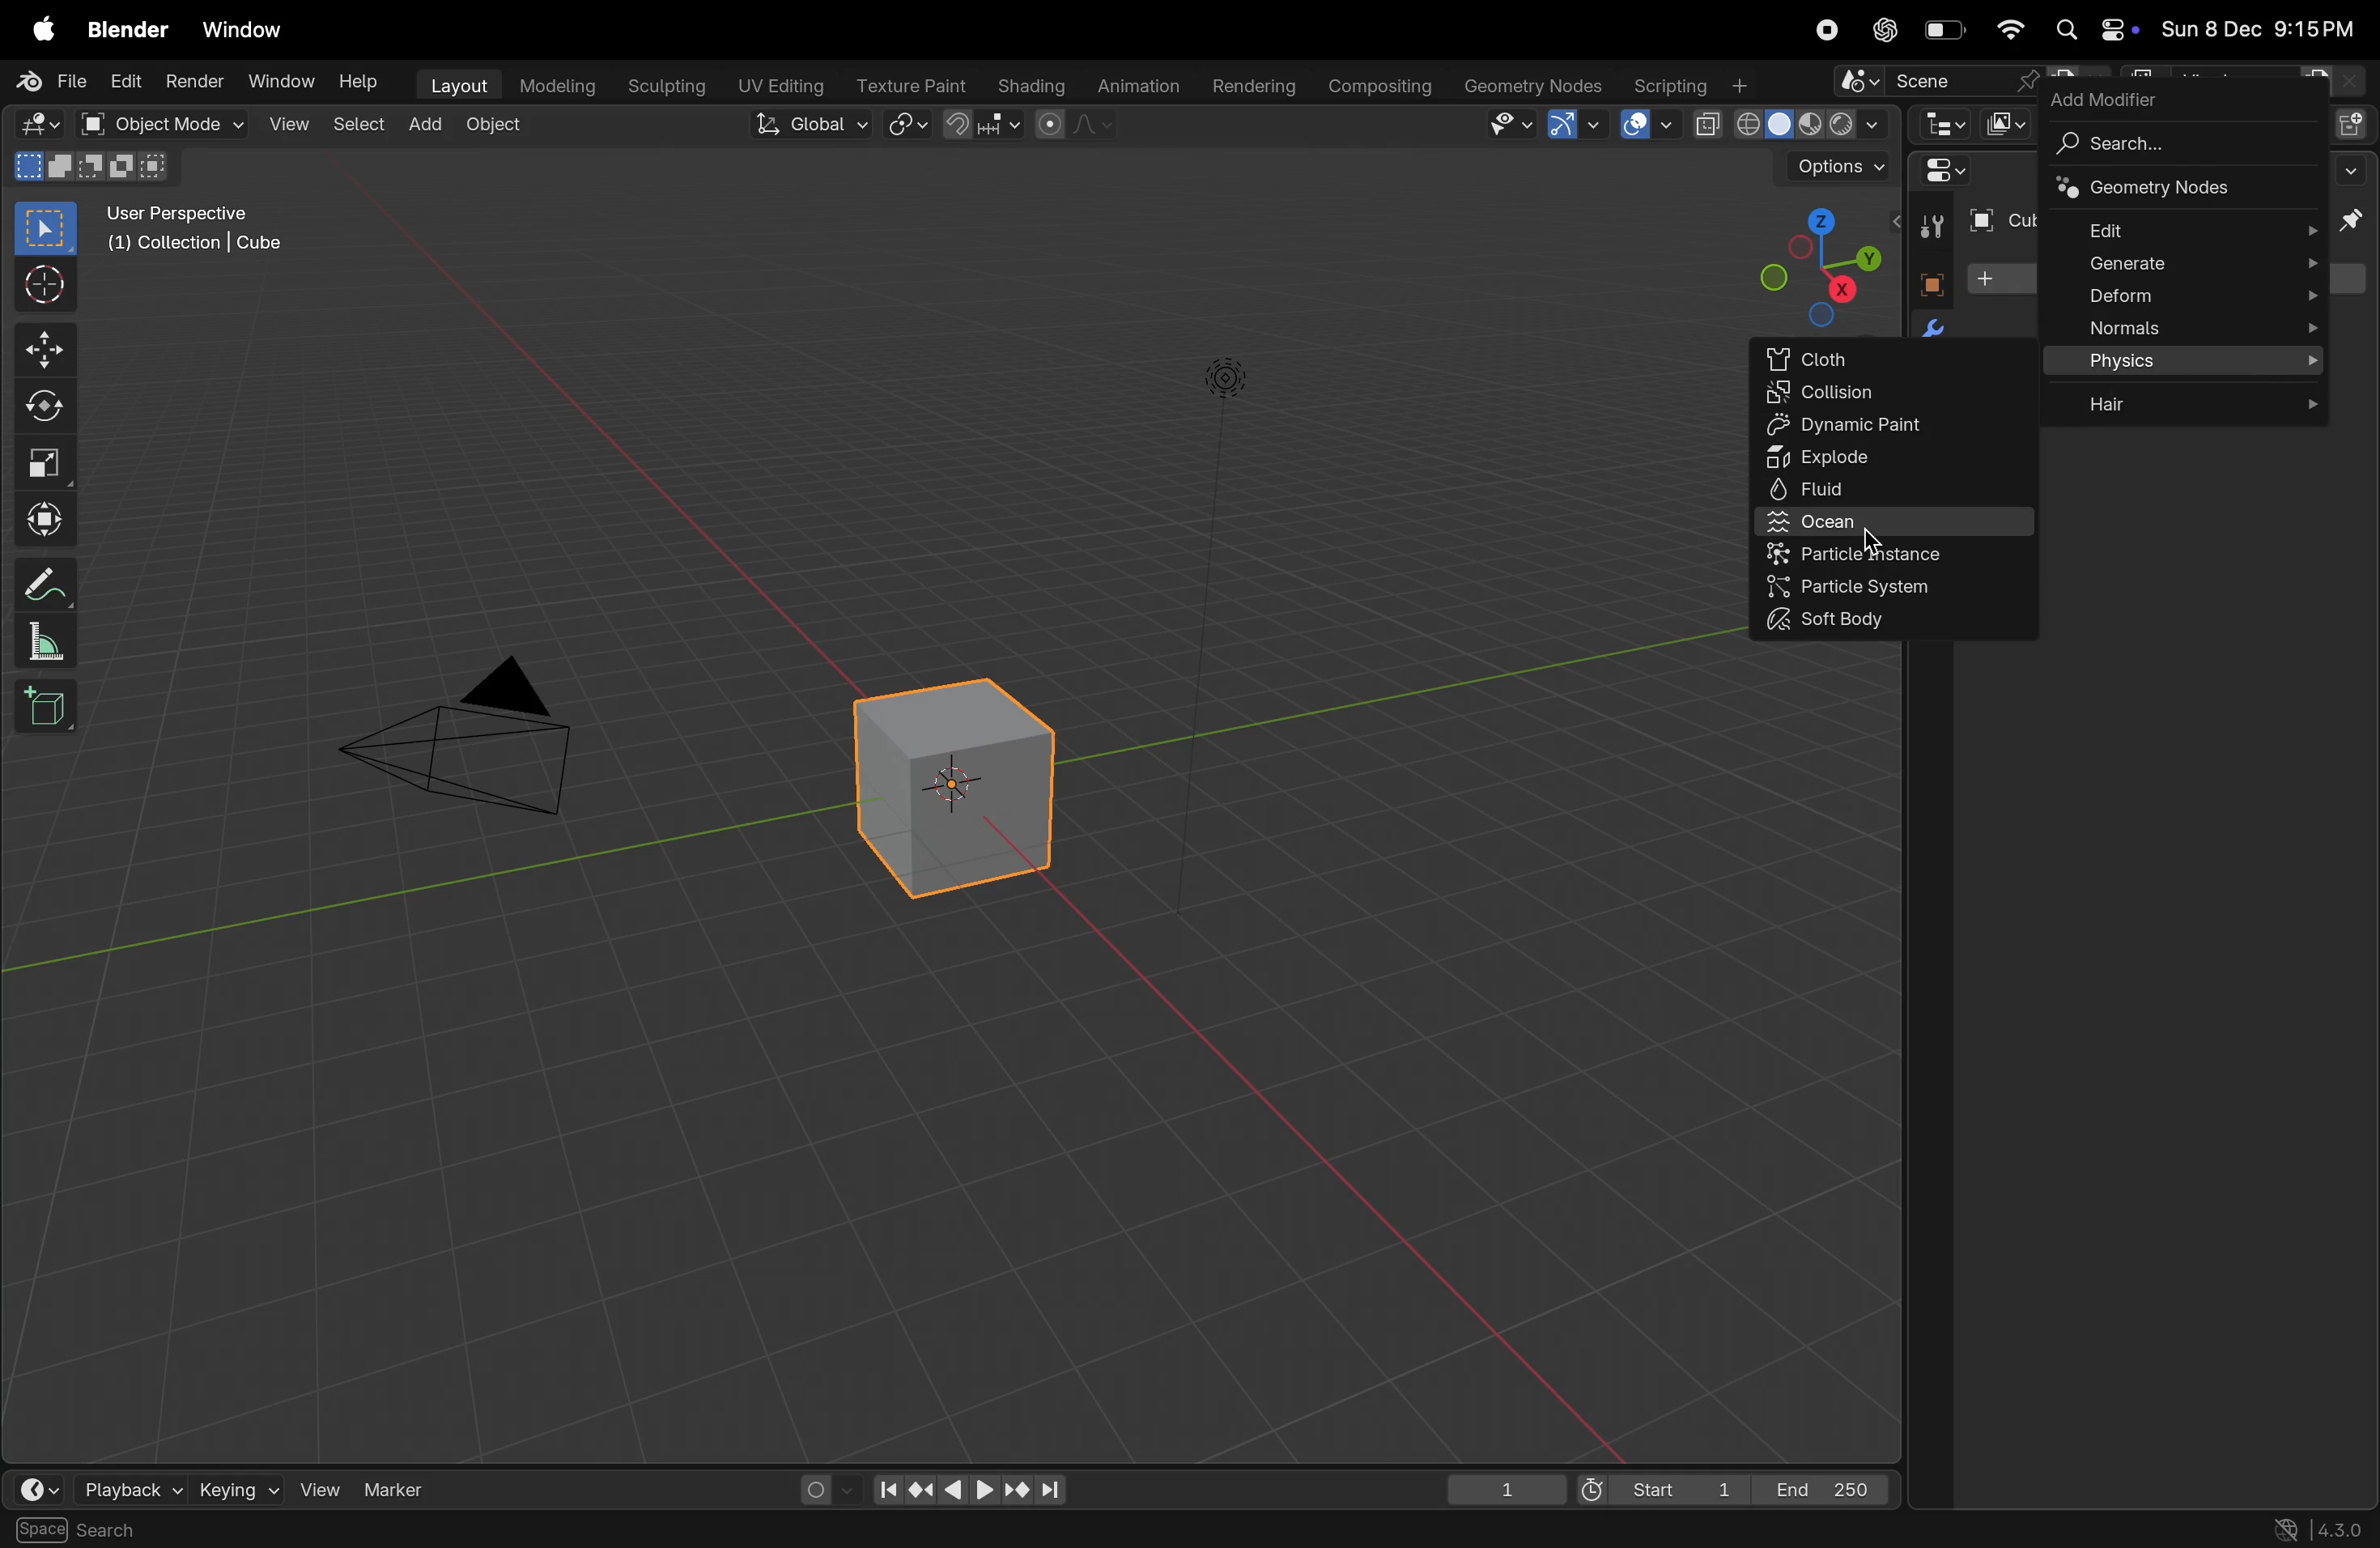 This screenshot has width=2380, height=1548. What do you see at coordinates (91, 124) in the screenshot?
I see `open` at bounding box center [91, 124].